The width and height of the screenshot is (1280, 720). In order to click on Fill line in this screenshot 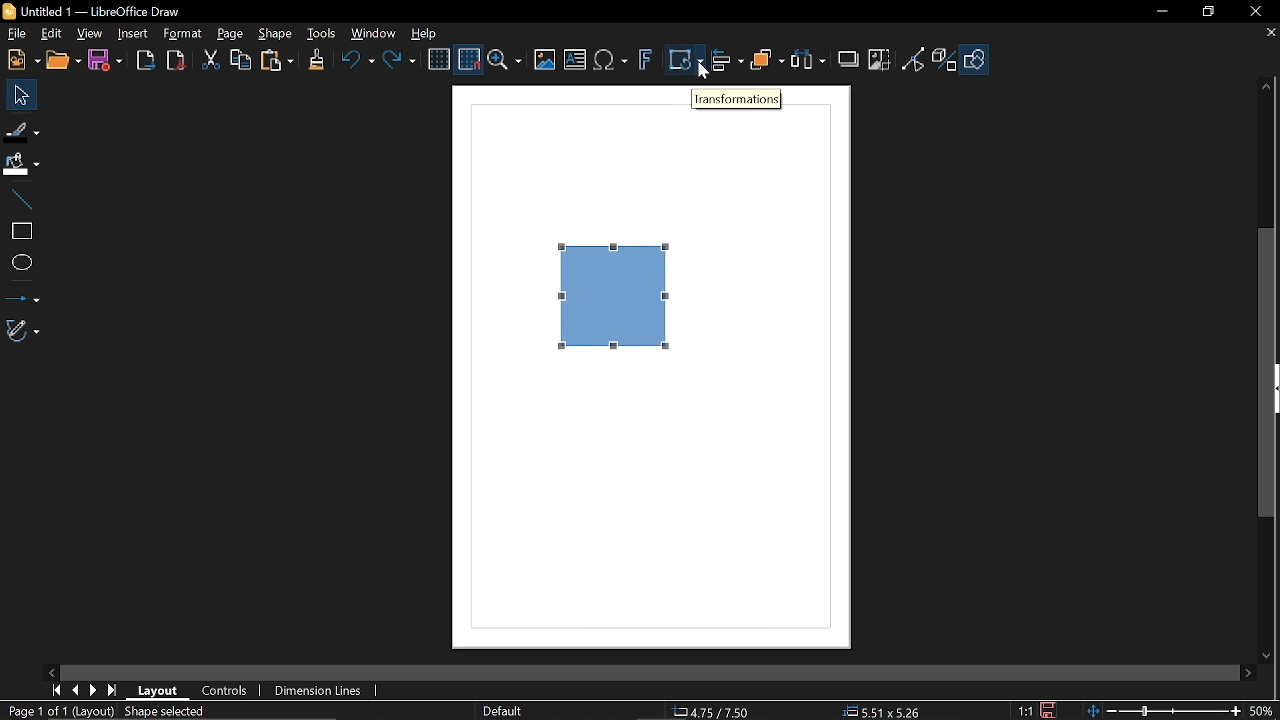, I will do `click(22, 129)`.